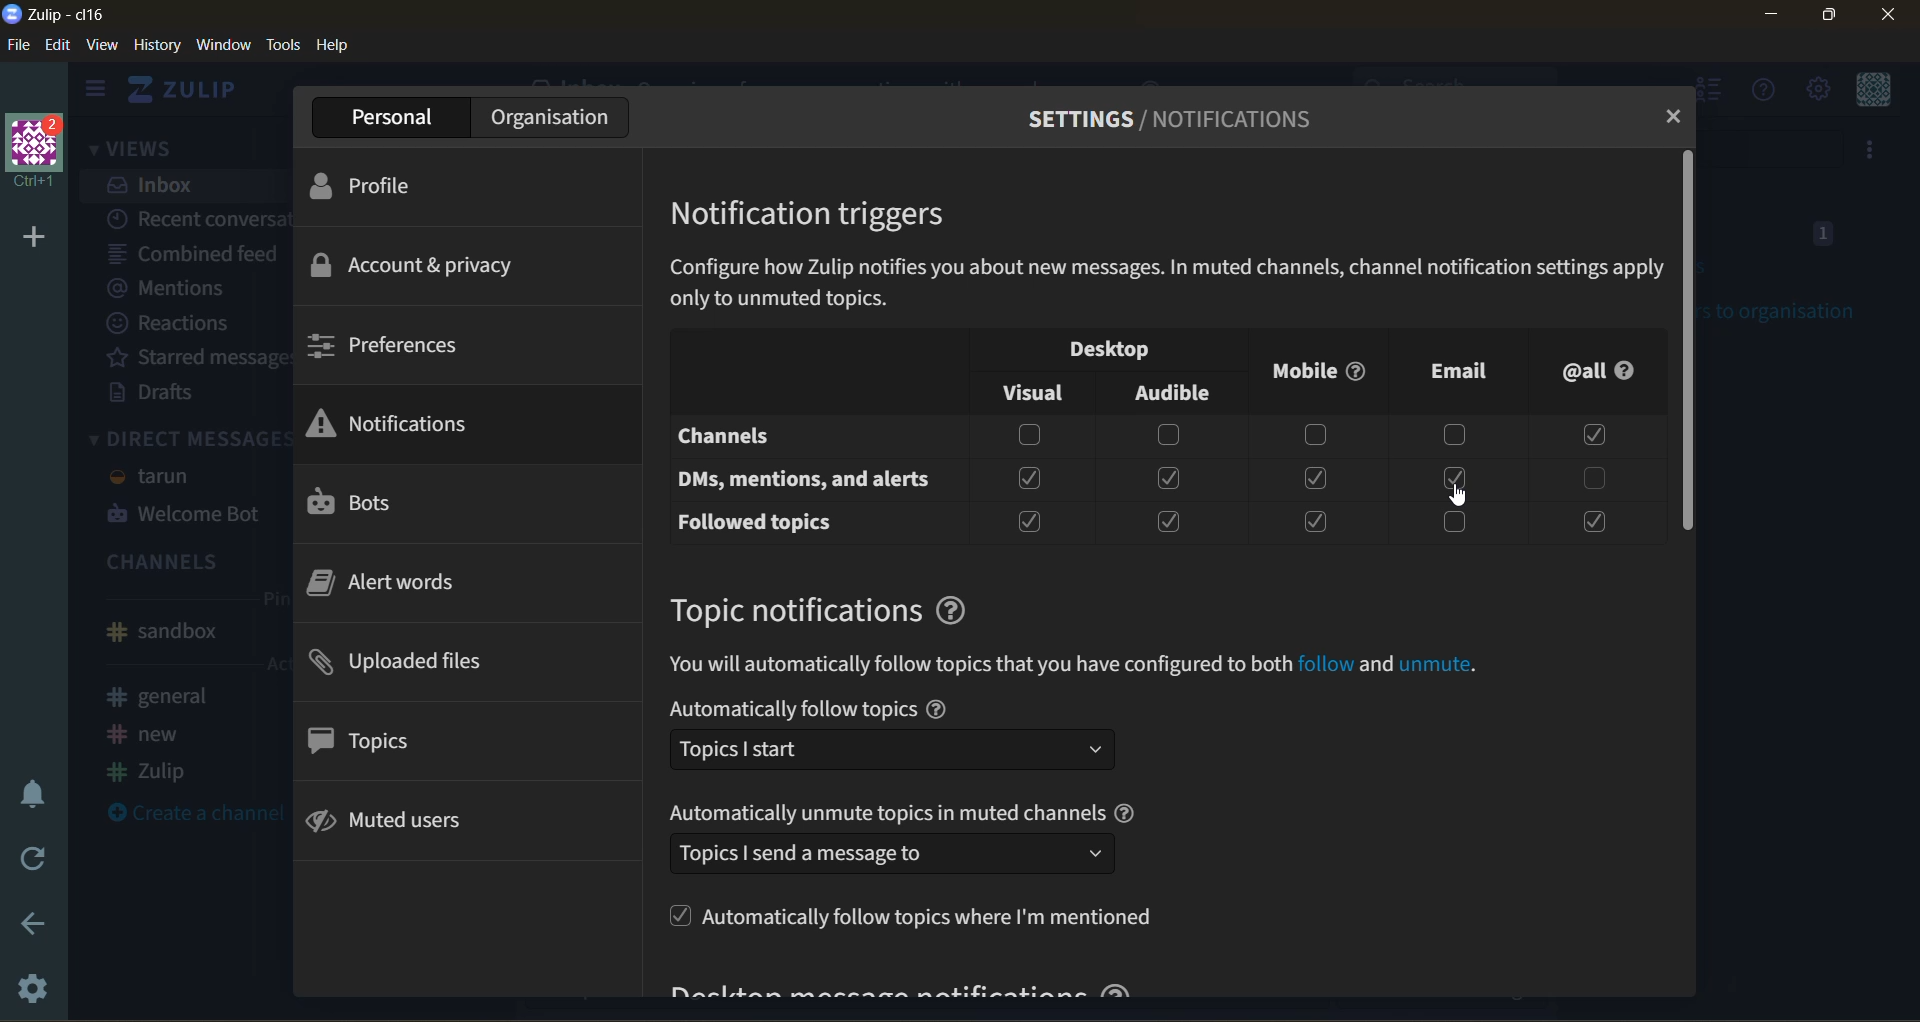 This screenshot has width=1920, height=1022. Describe the element at coordinates (1318, 521) in the screenshot. I see `checkbox` at that location.